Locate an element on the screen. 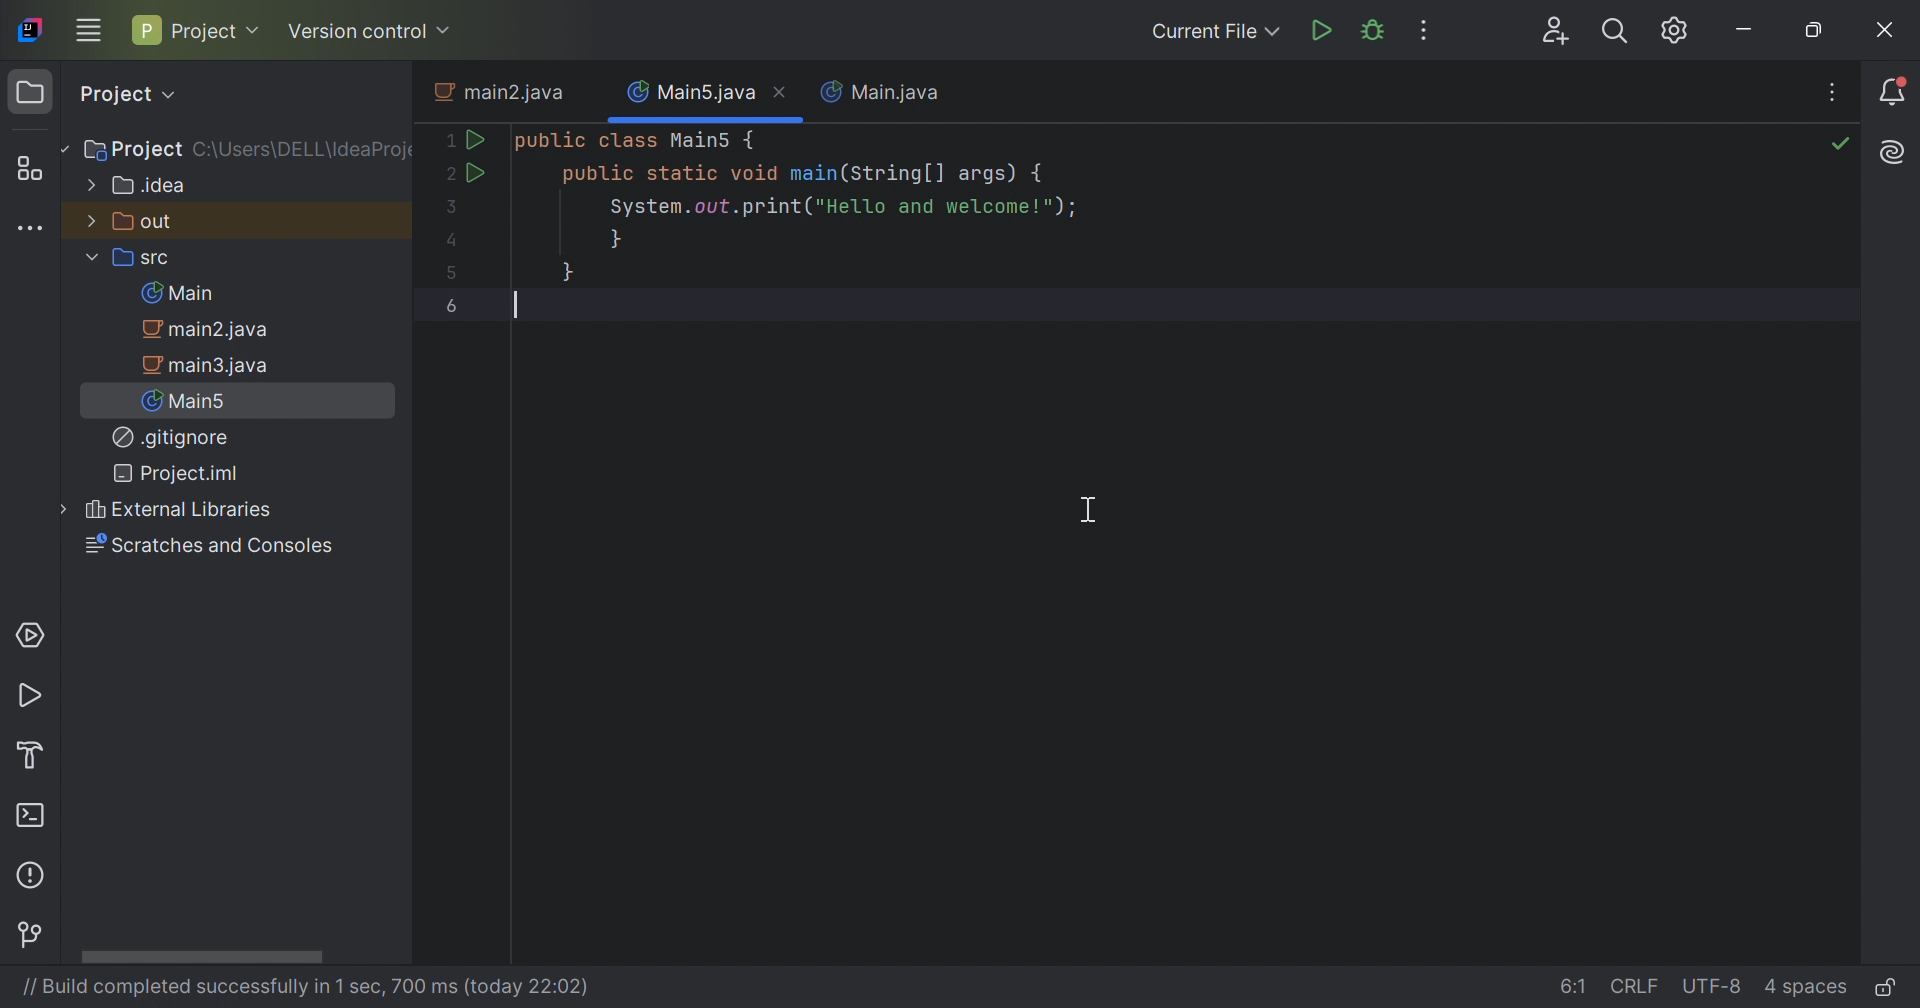 This screenshot has width=1920, height=1008. public static Main5 { is located at coordinates (637, 141).